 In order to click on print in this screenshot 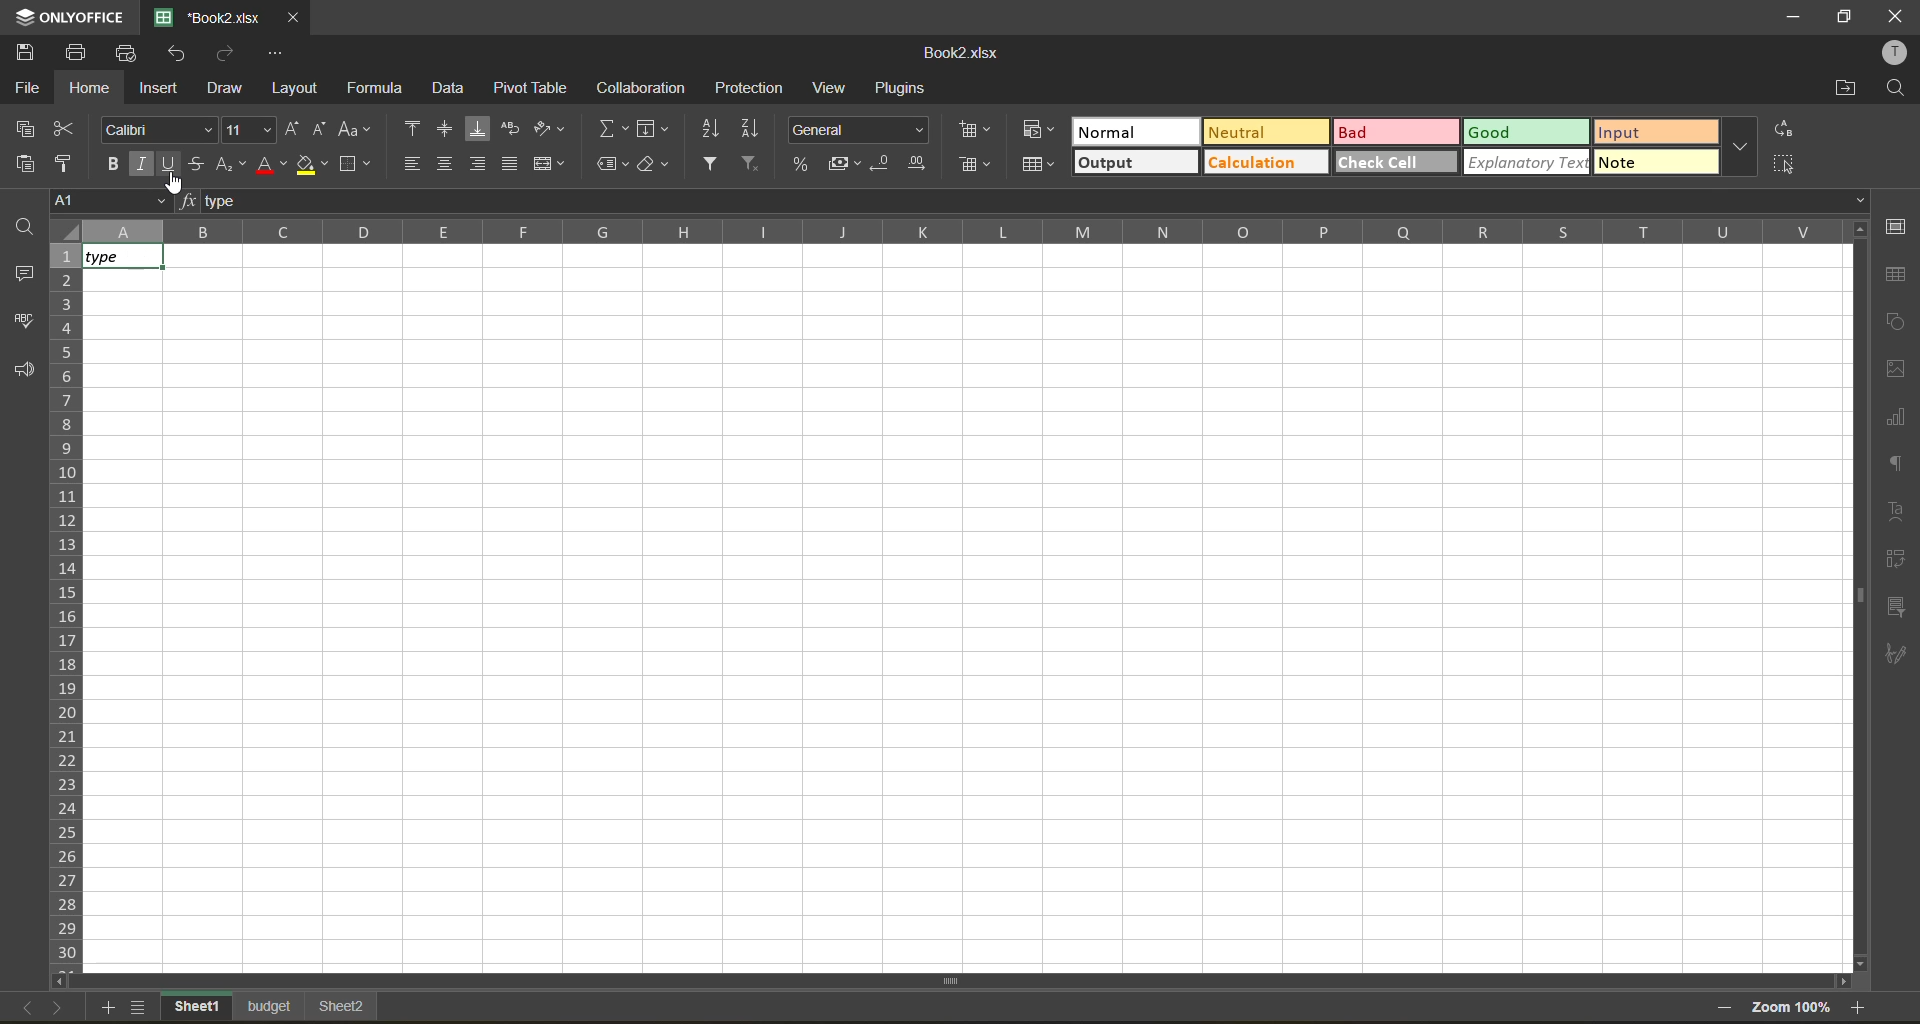, I will do `click(77, 52)`.